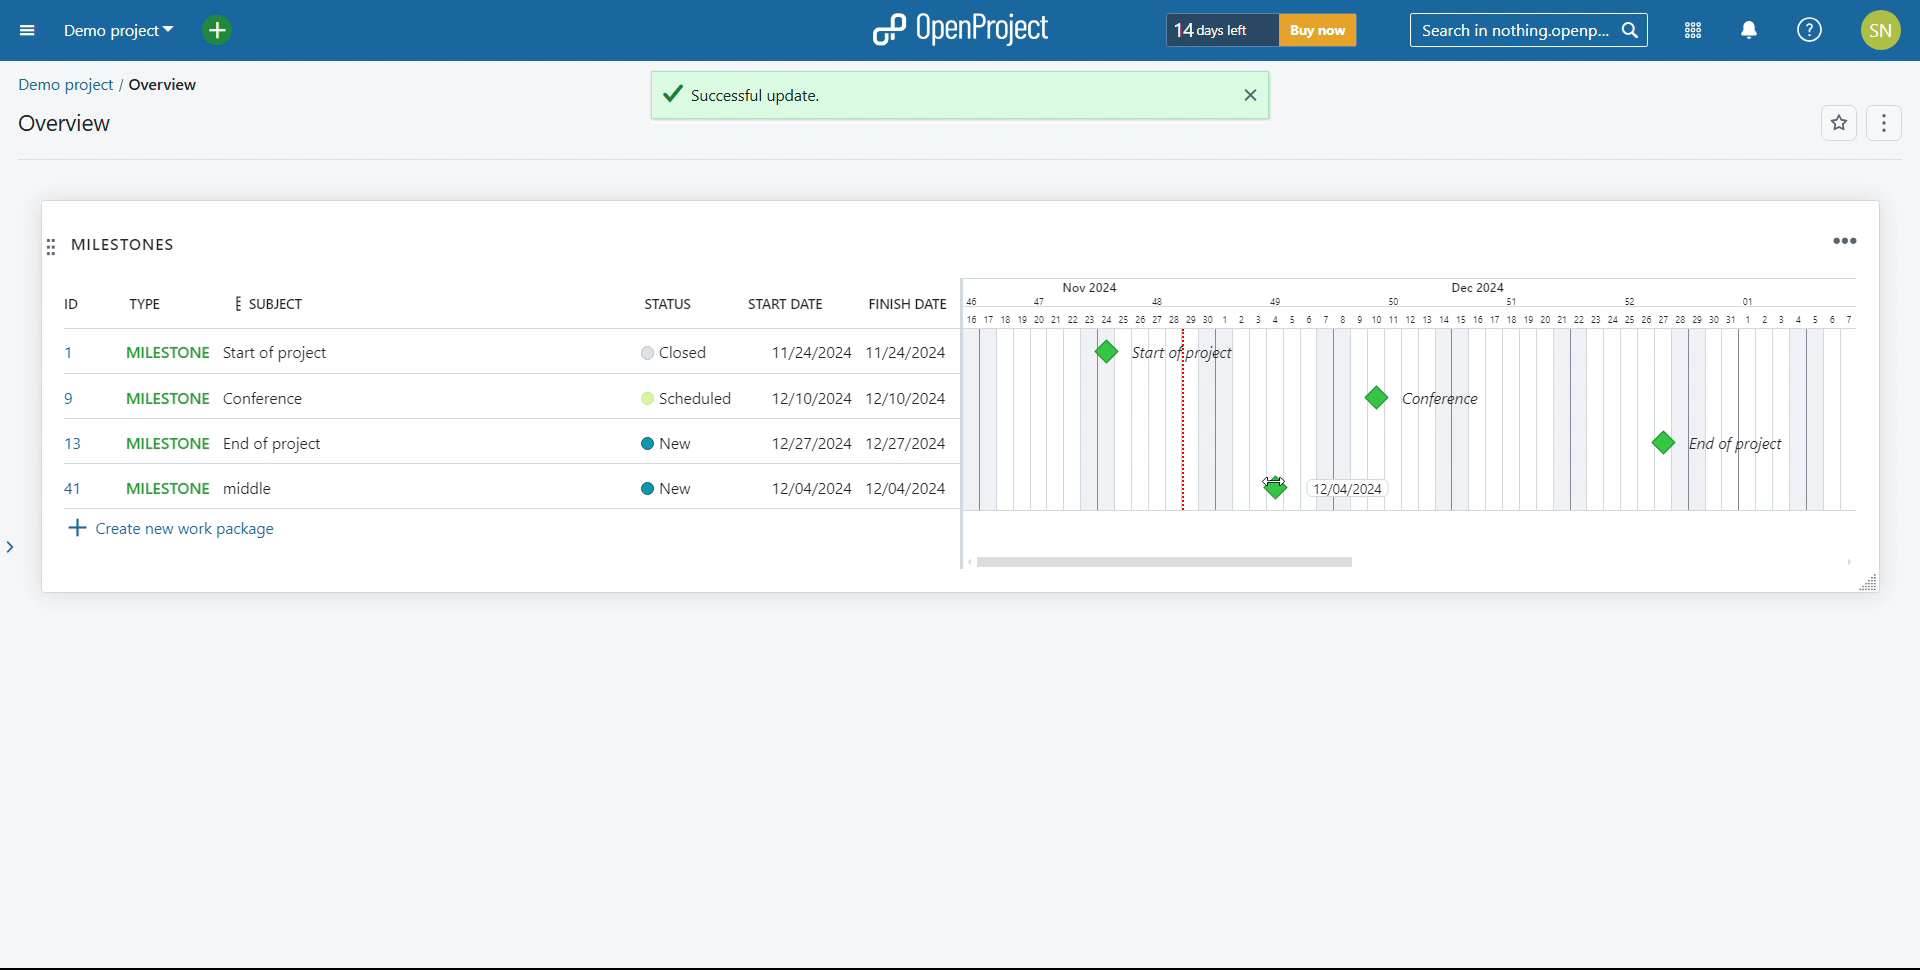 The image size is (1920, 970). What do you see at coordinates (164, 421) in the screenshot?
I see `set milestone` at bounding box center [164, 421].